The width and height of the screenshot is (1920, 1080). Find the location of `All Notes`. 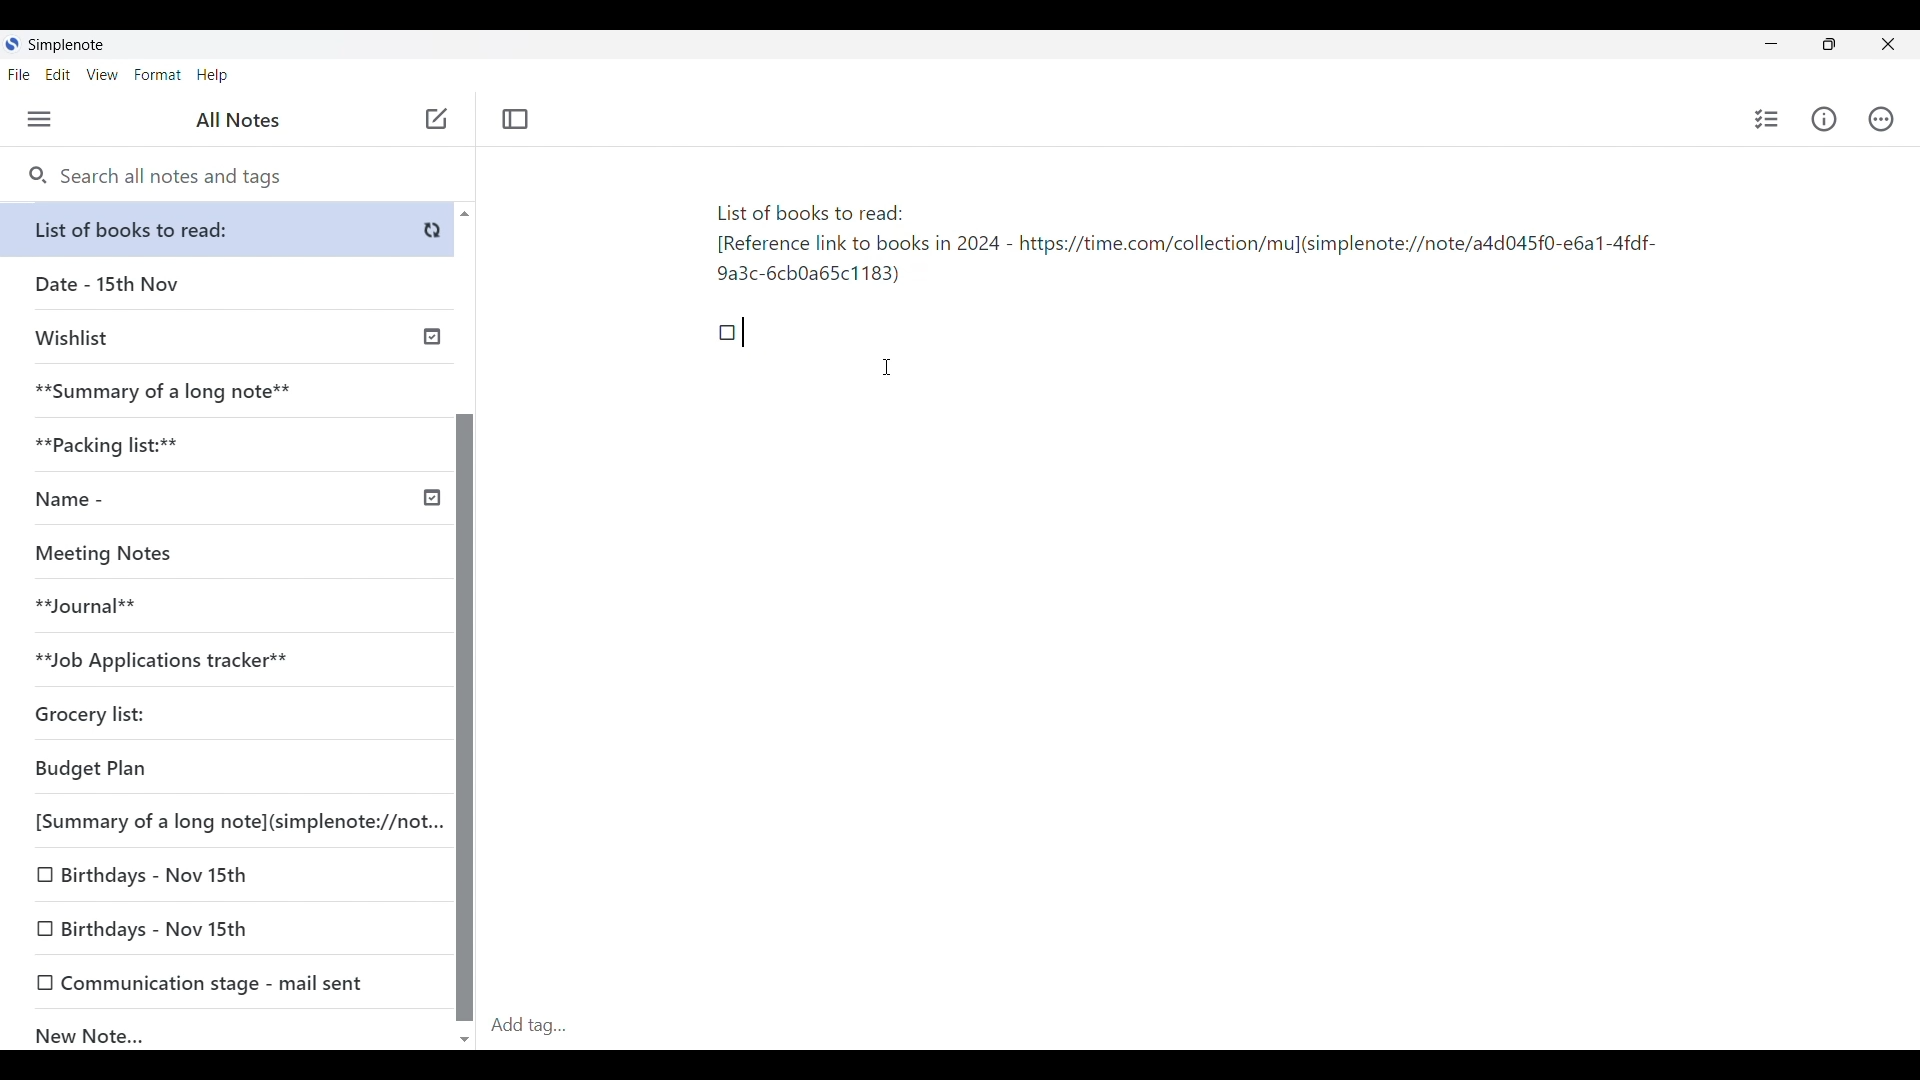

All Notes is located at coordinates (235, 120).